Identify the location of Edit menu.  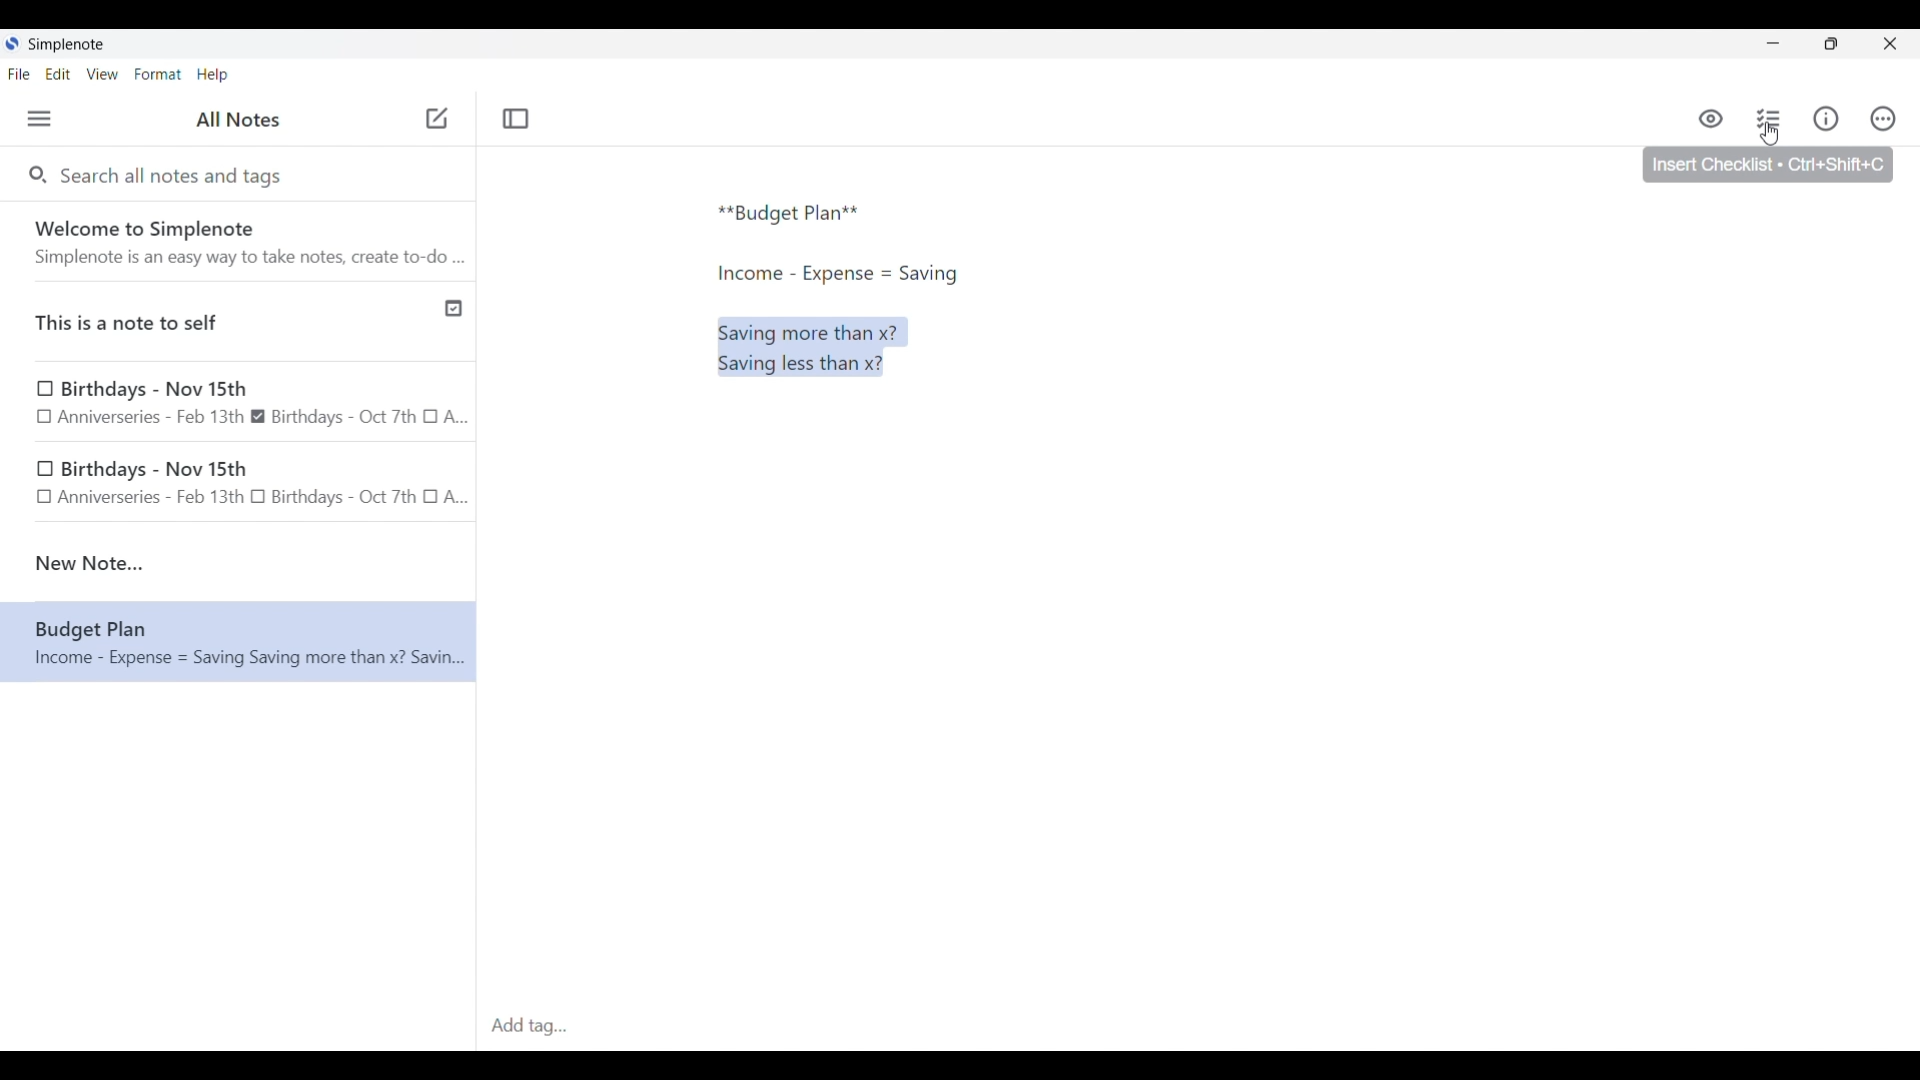
(59, 73).